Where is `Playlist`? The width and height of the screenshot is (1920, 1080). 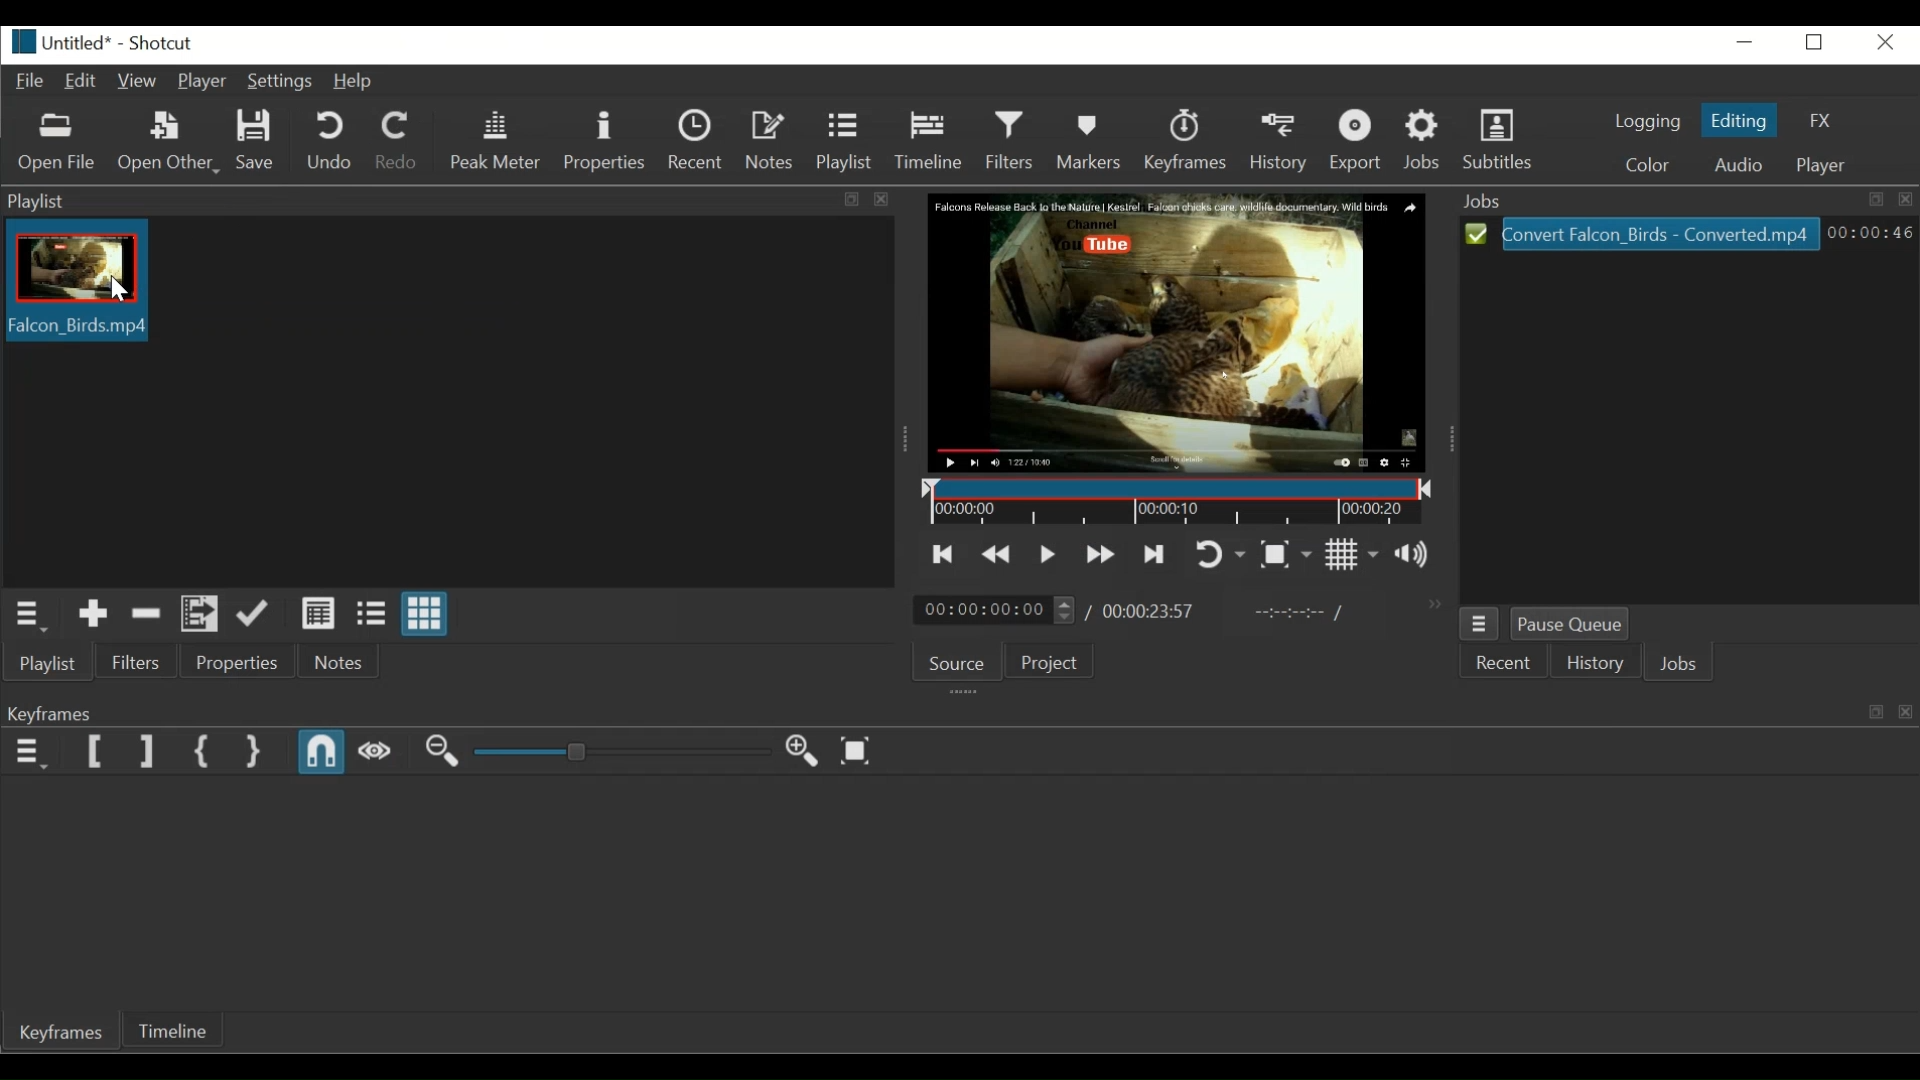
Playlist is located at coordinates (847, 141).